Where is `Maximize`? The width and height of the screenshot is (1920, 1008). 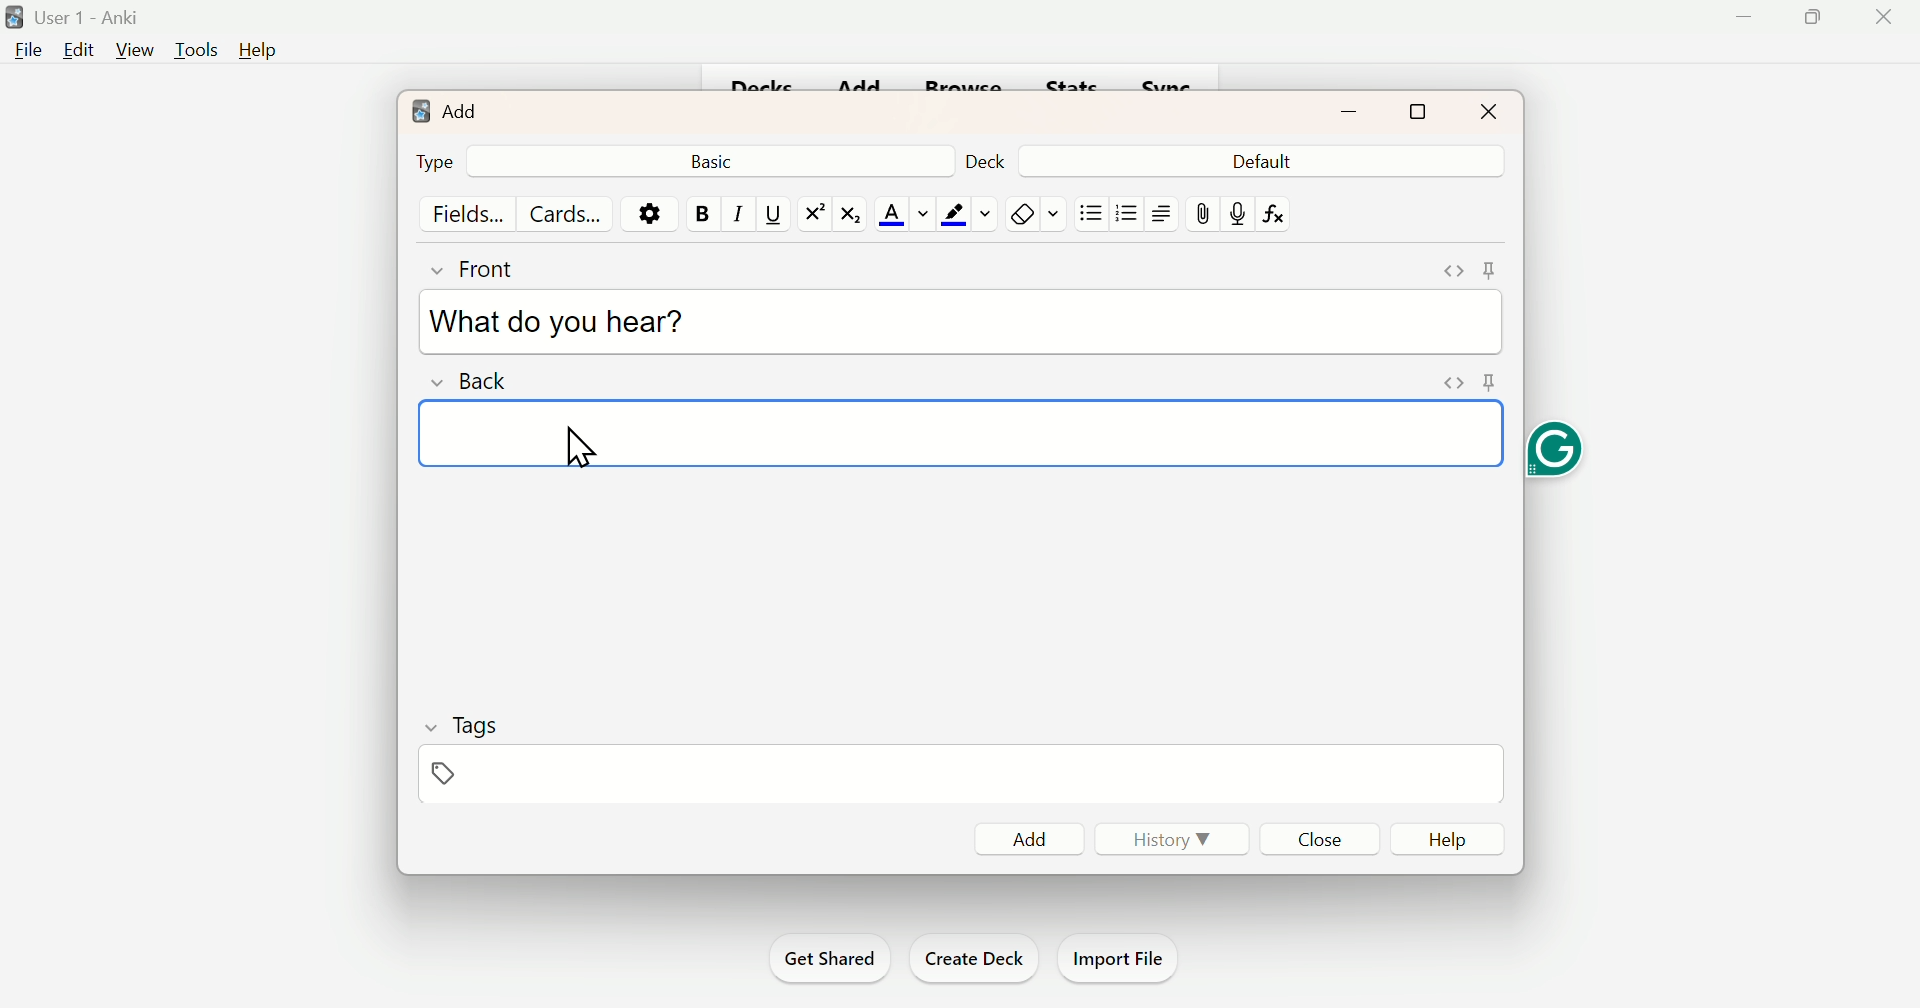
Maximize is located at coordinates (1818, 19).